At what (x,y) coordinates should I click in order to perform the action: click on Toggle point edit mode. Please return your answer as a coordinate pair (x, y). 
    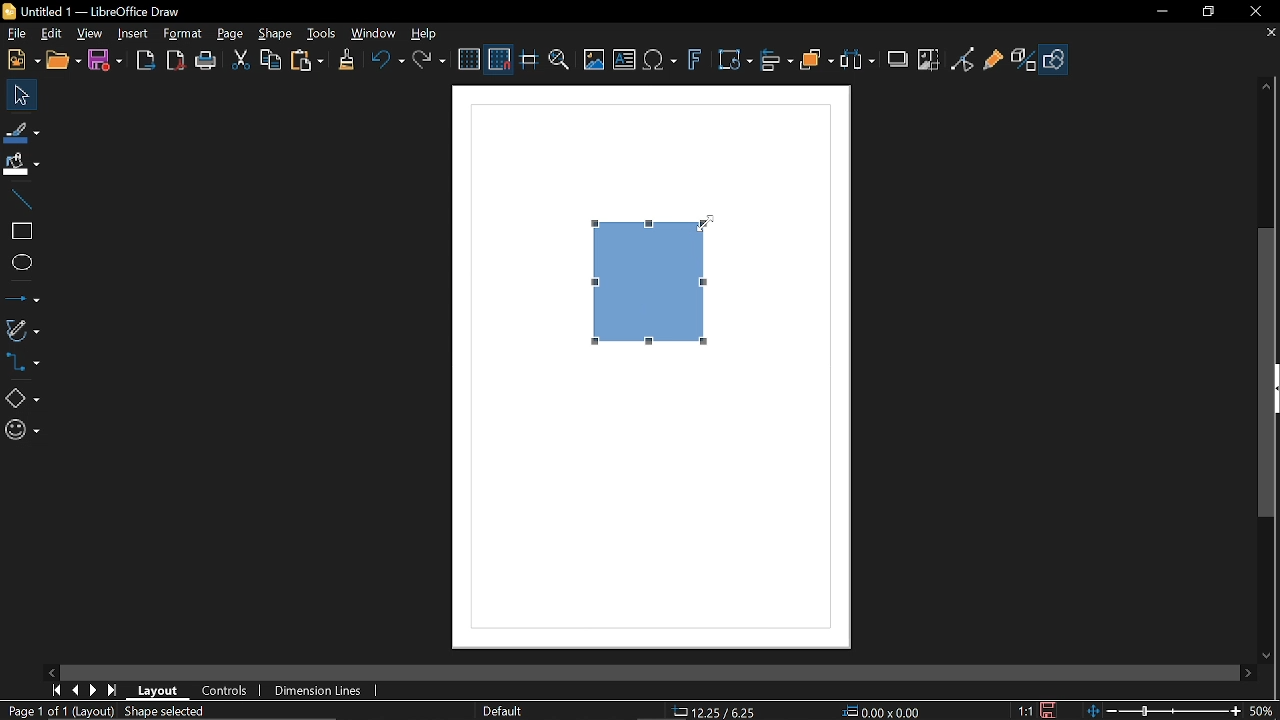
    Looking at the image, I should click on (962, 61).